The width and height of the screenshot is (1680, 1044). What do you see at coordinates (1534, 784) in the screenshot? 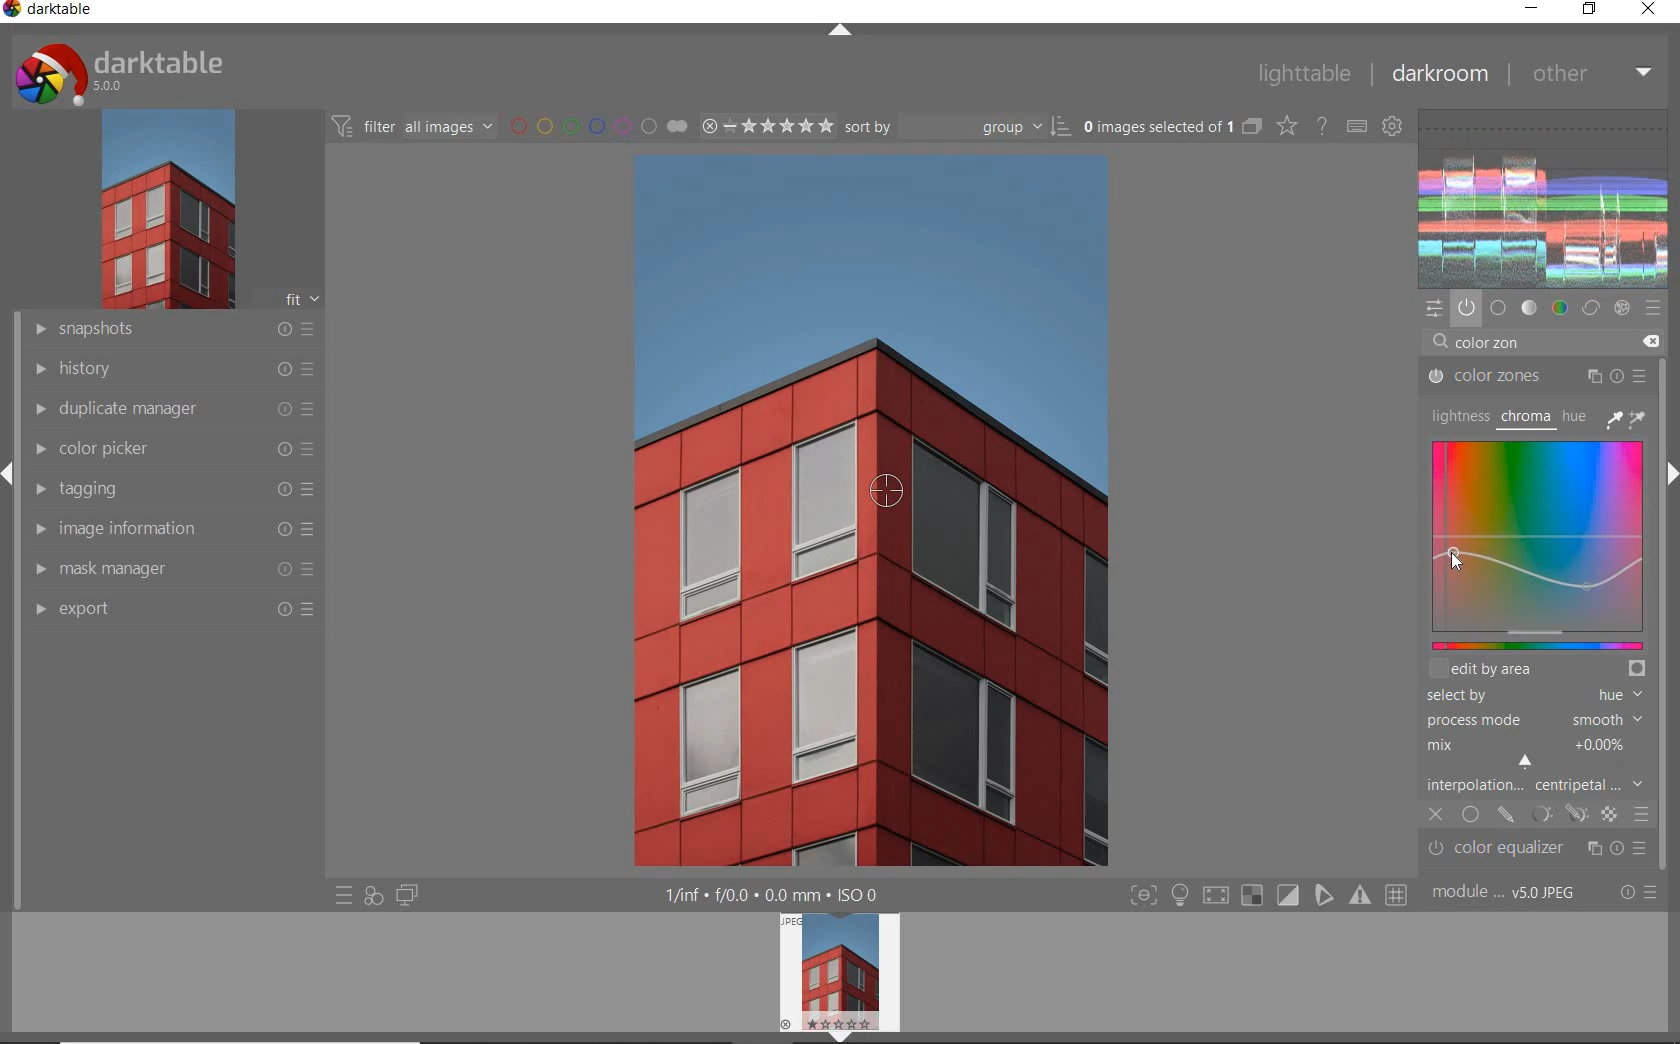
I see `INTERPOLATION` at bounding box center [1534, 784].